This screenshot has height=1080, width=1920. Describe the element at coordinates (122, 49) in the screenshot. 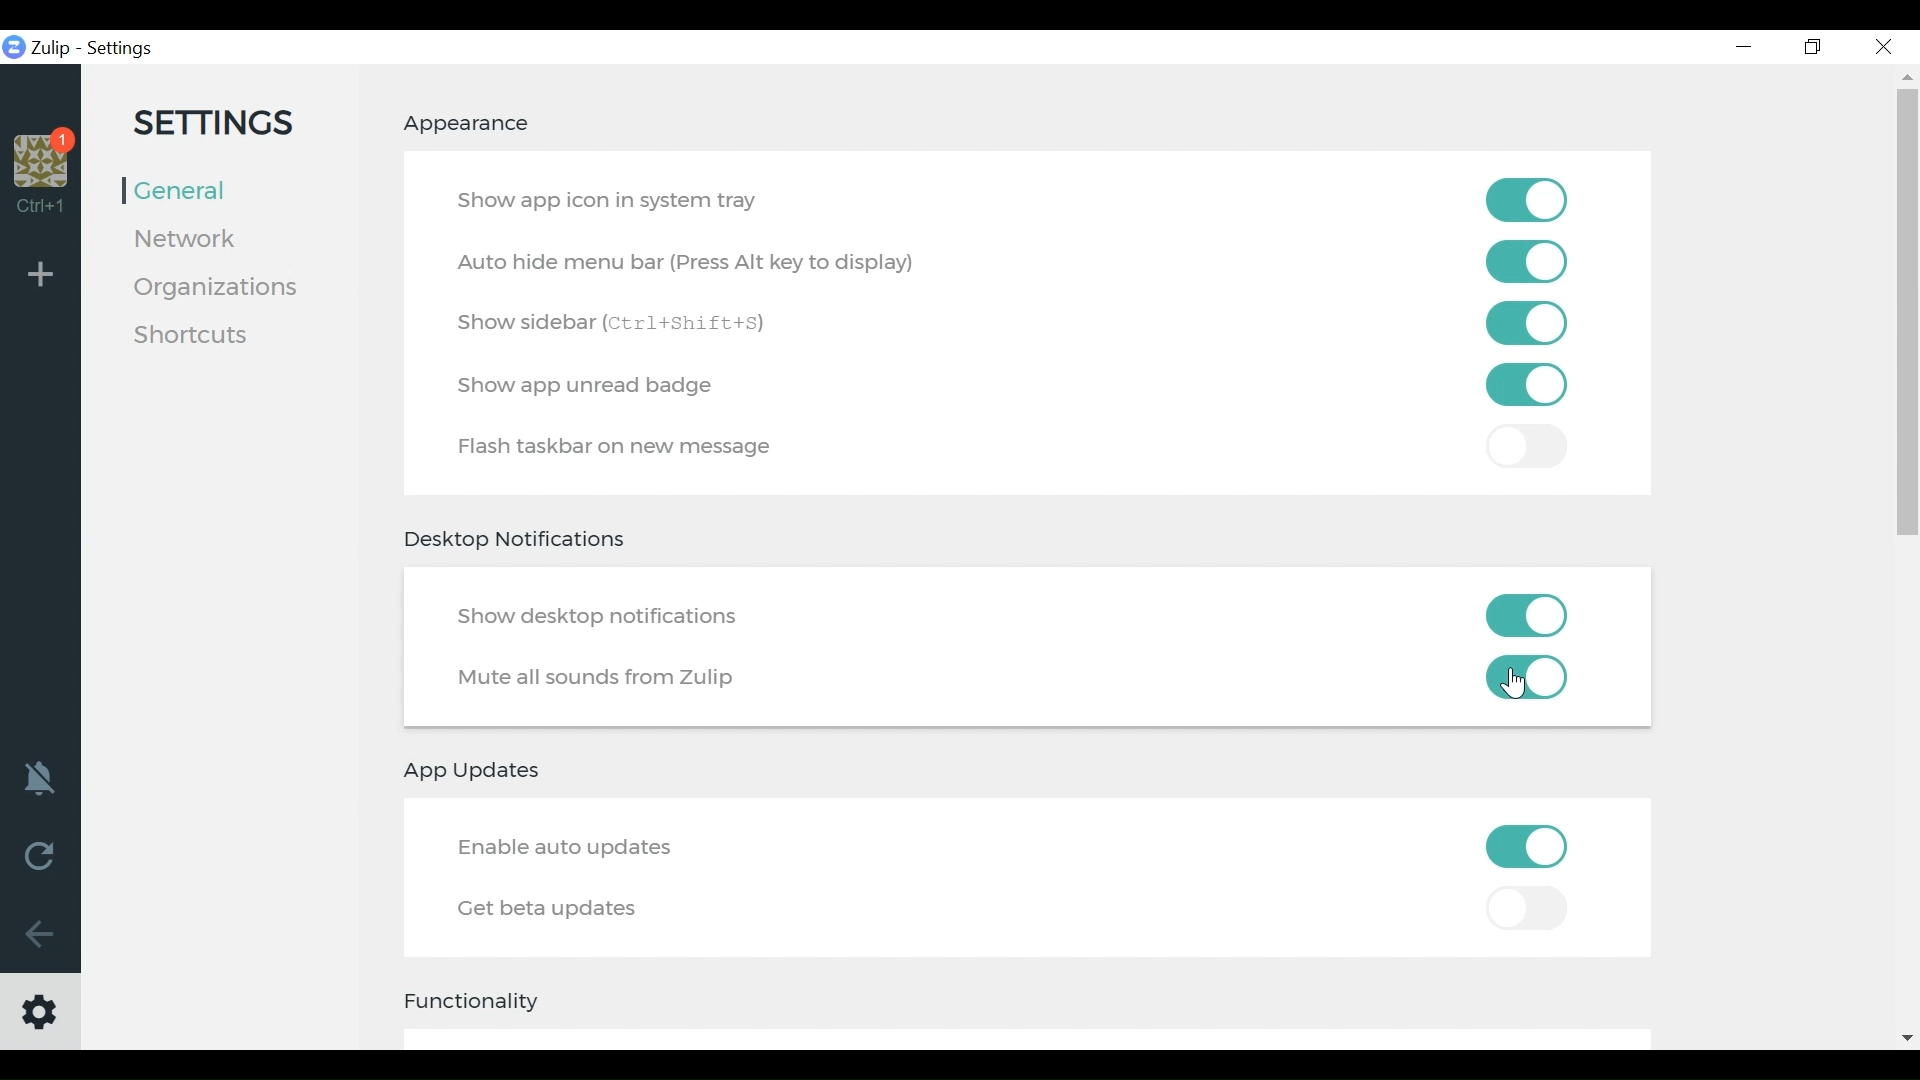

I see `Settings` at that location.